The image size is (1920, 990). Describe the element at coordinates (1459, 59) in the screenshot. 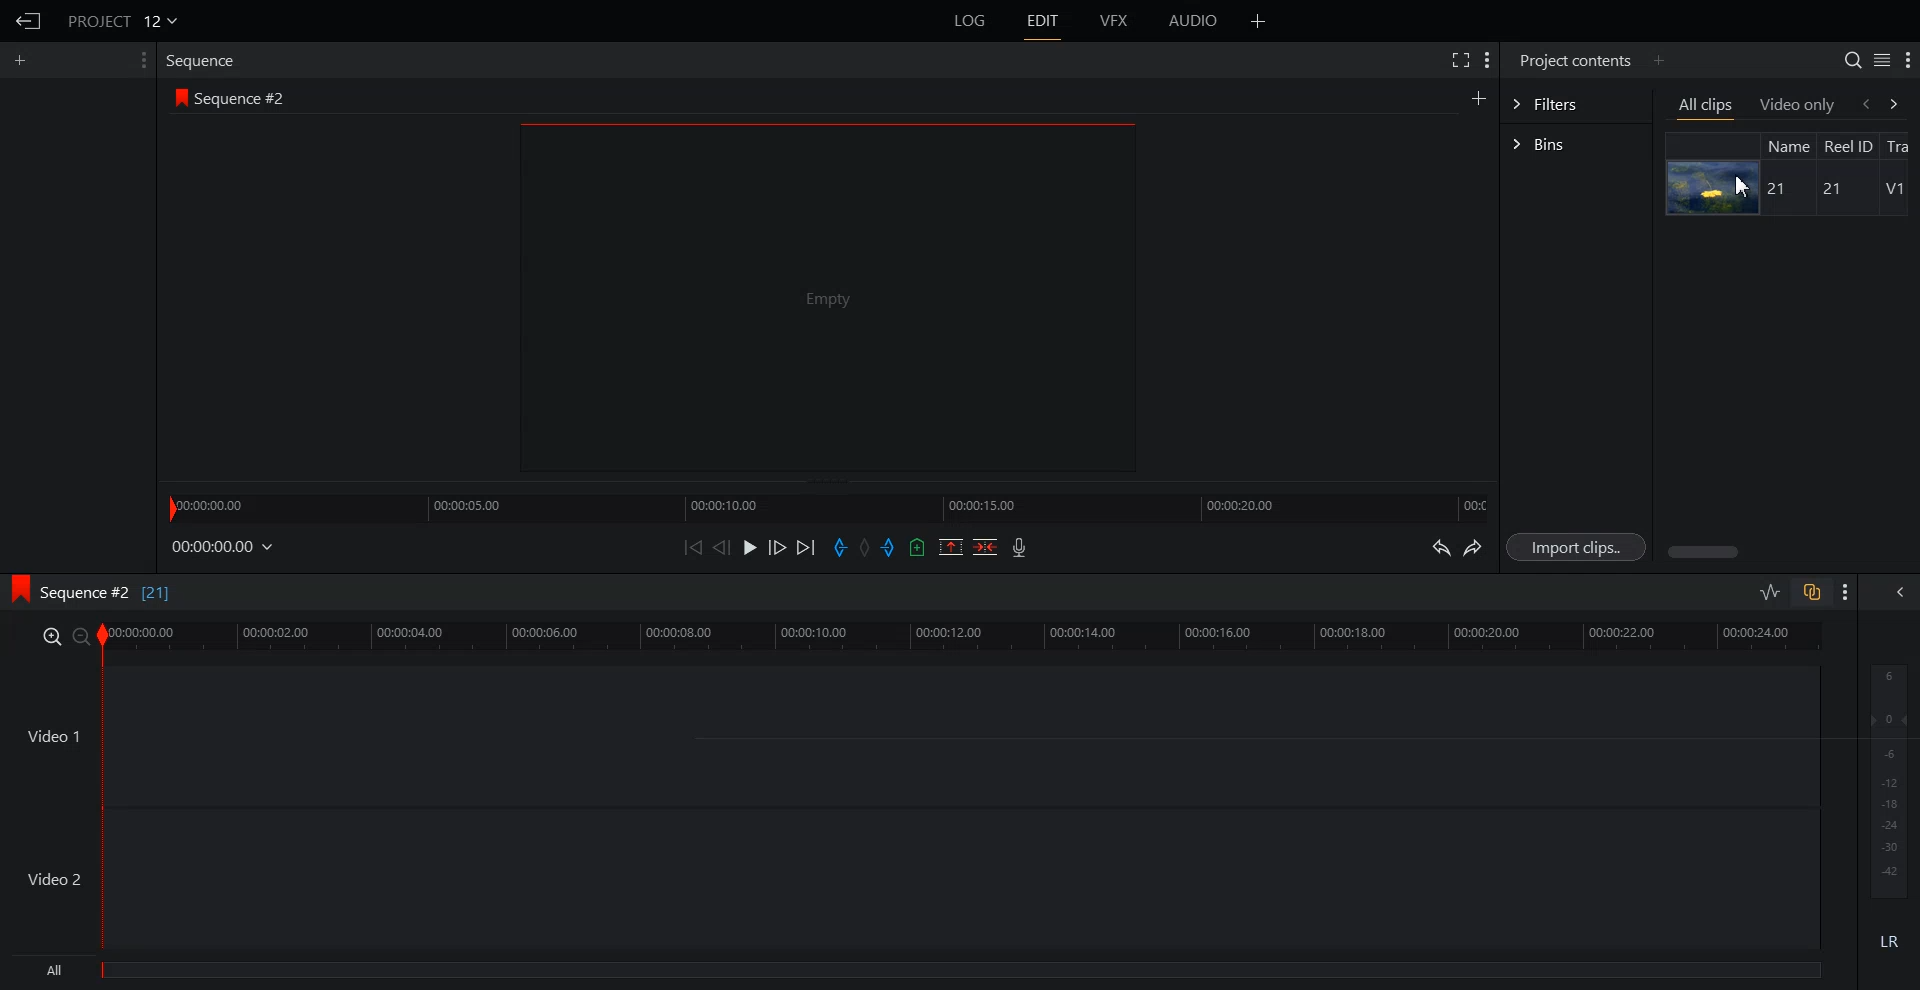

I see `Full screen` at that location.